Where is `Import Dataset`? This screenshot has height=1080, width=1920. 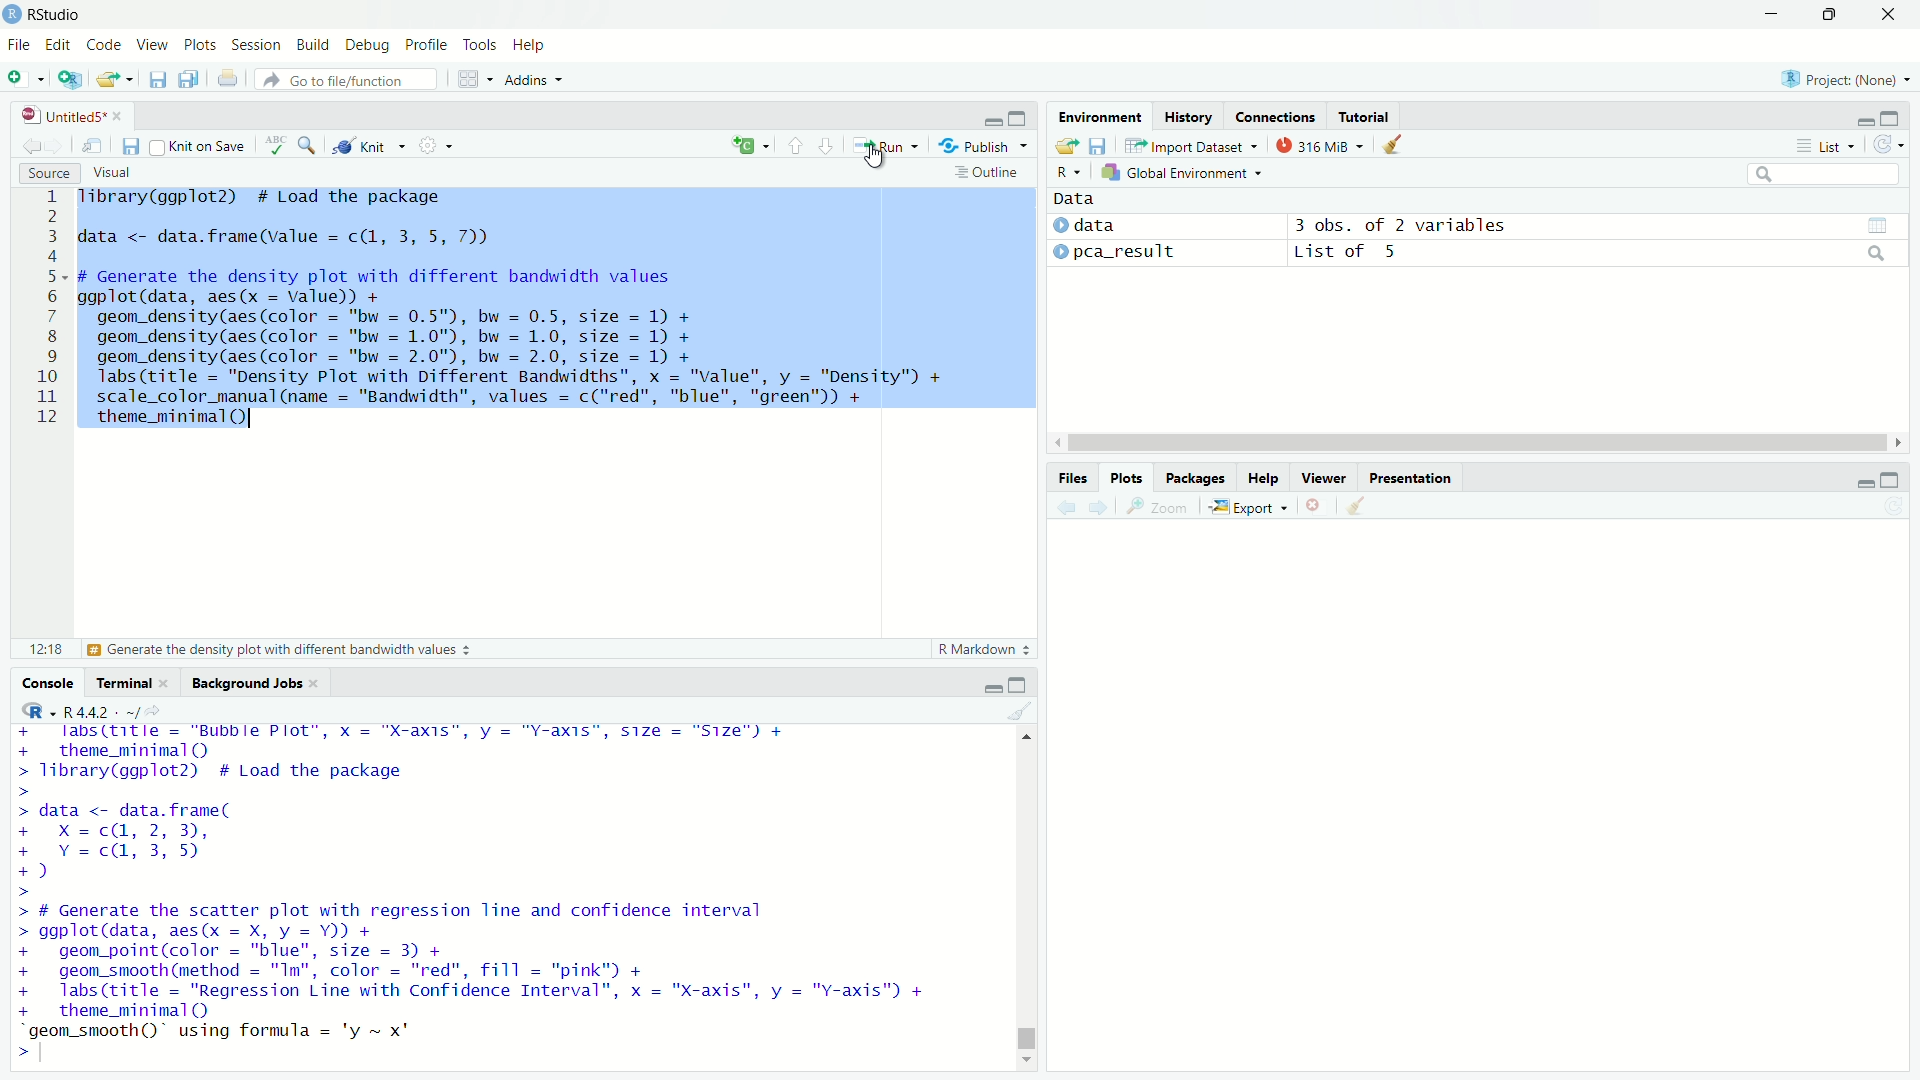 Import Dataset is located at coordinates (1193, 145).